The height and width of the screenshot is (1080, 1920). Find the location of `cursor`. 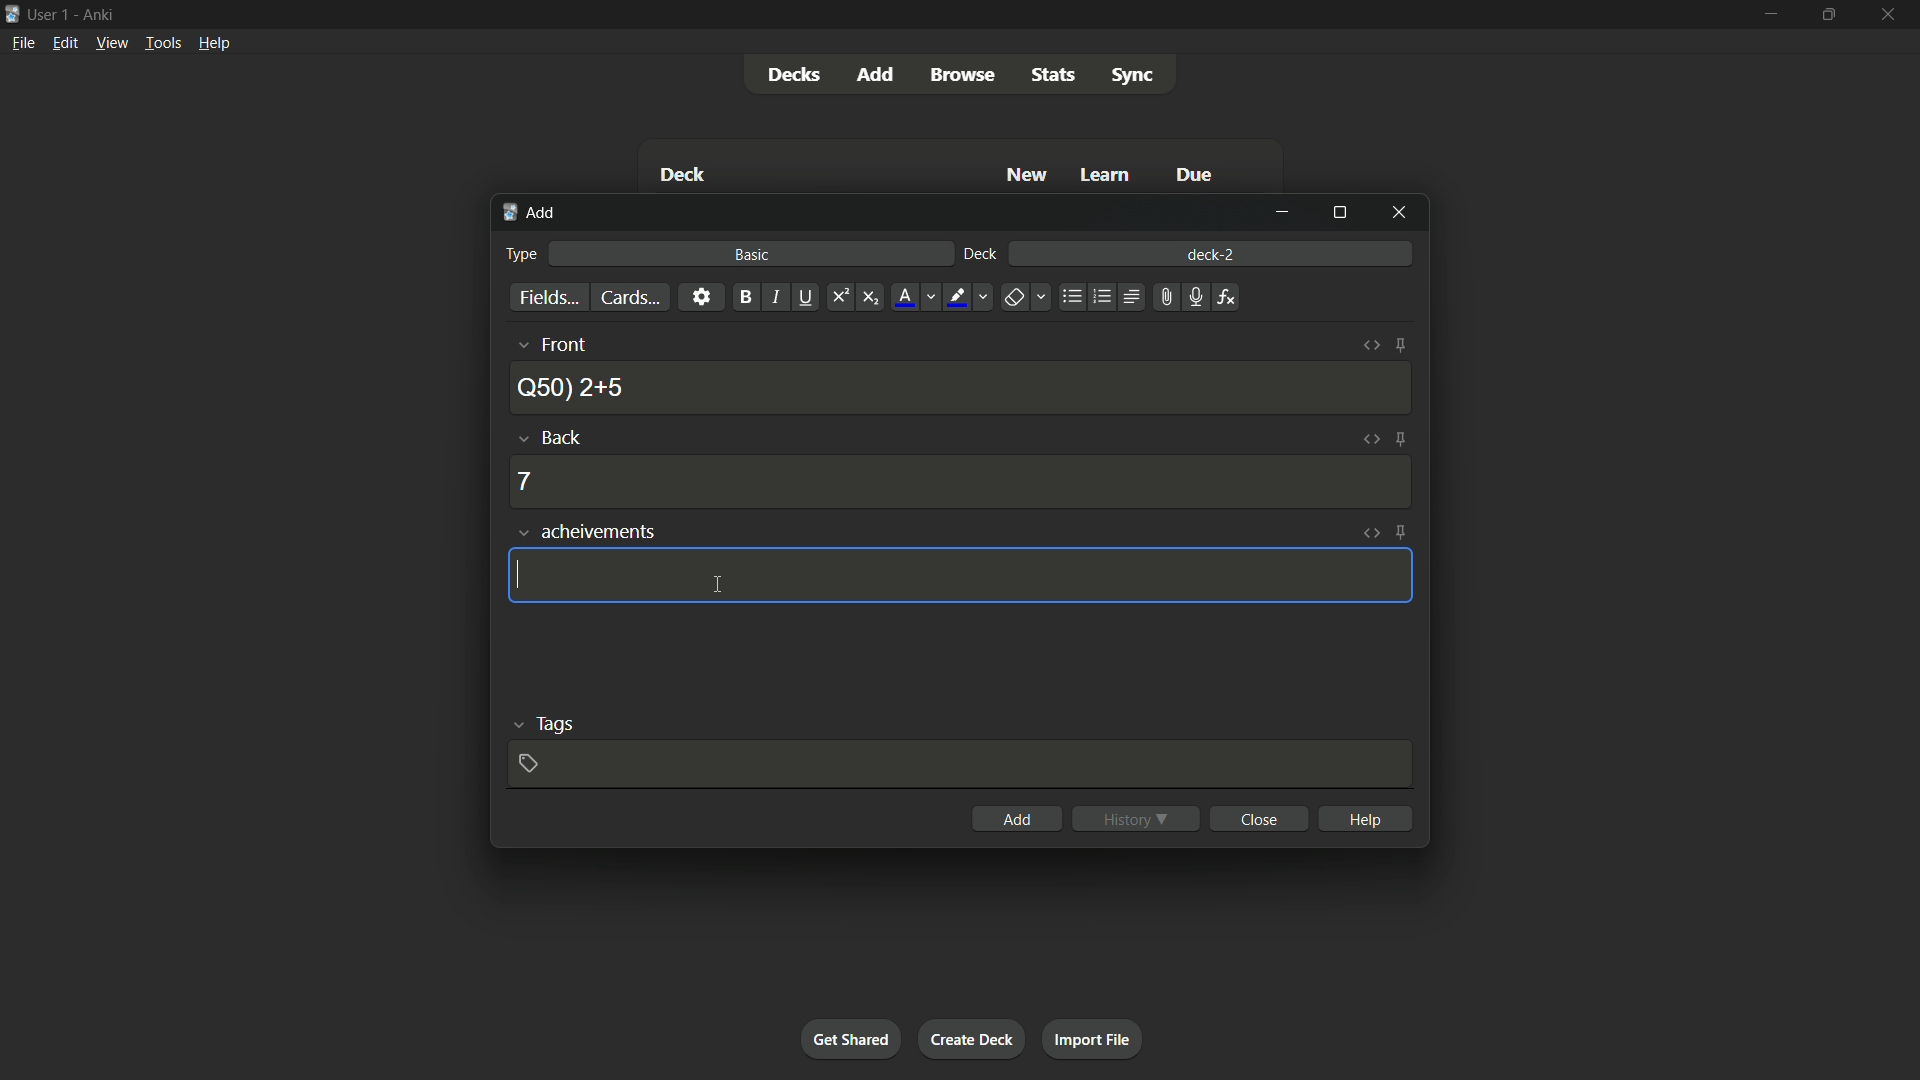

cursor is located at coordinates (517, 577).